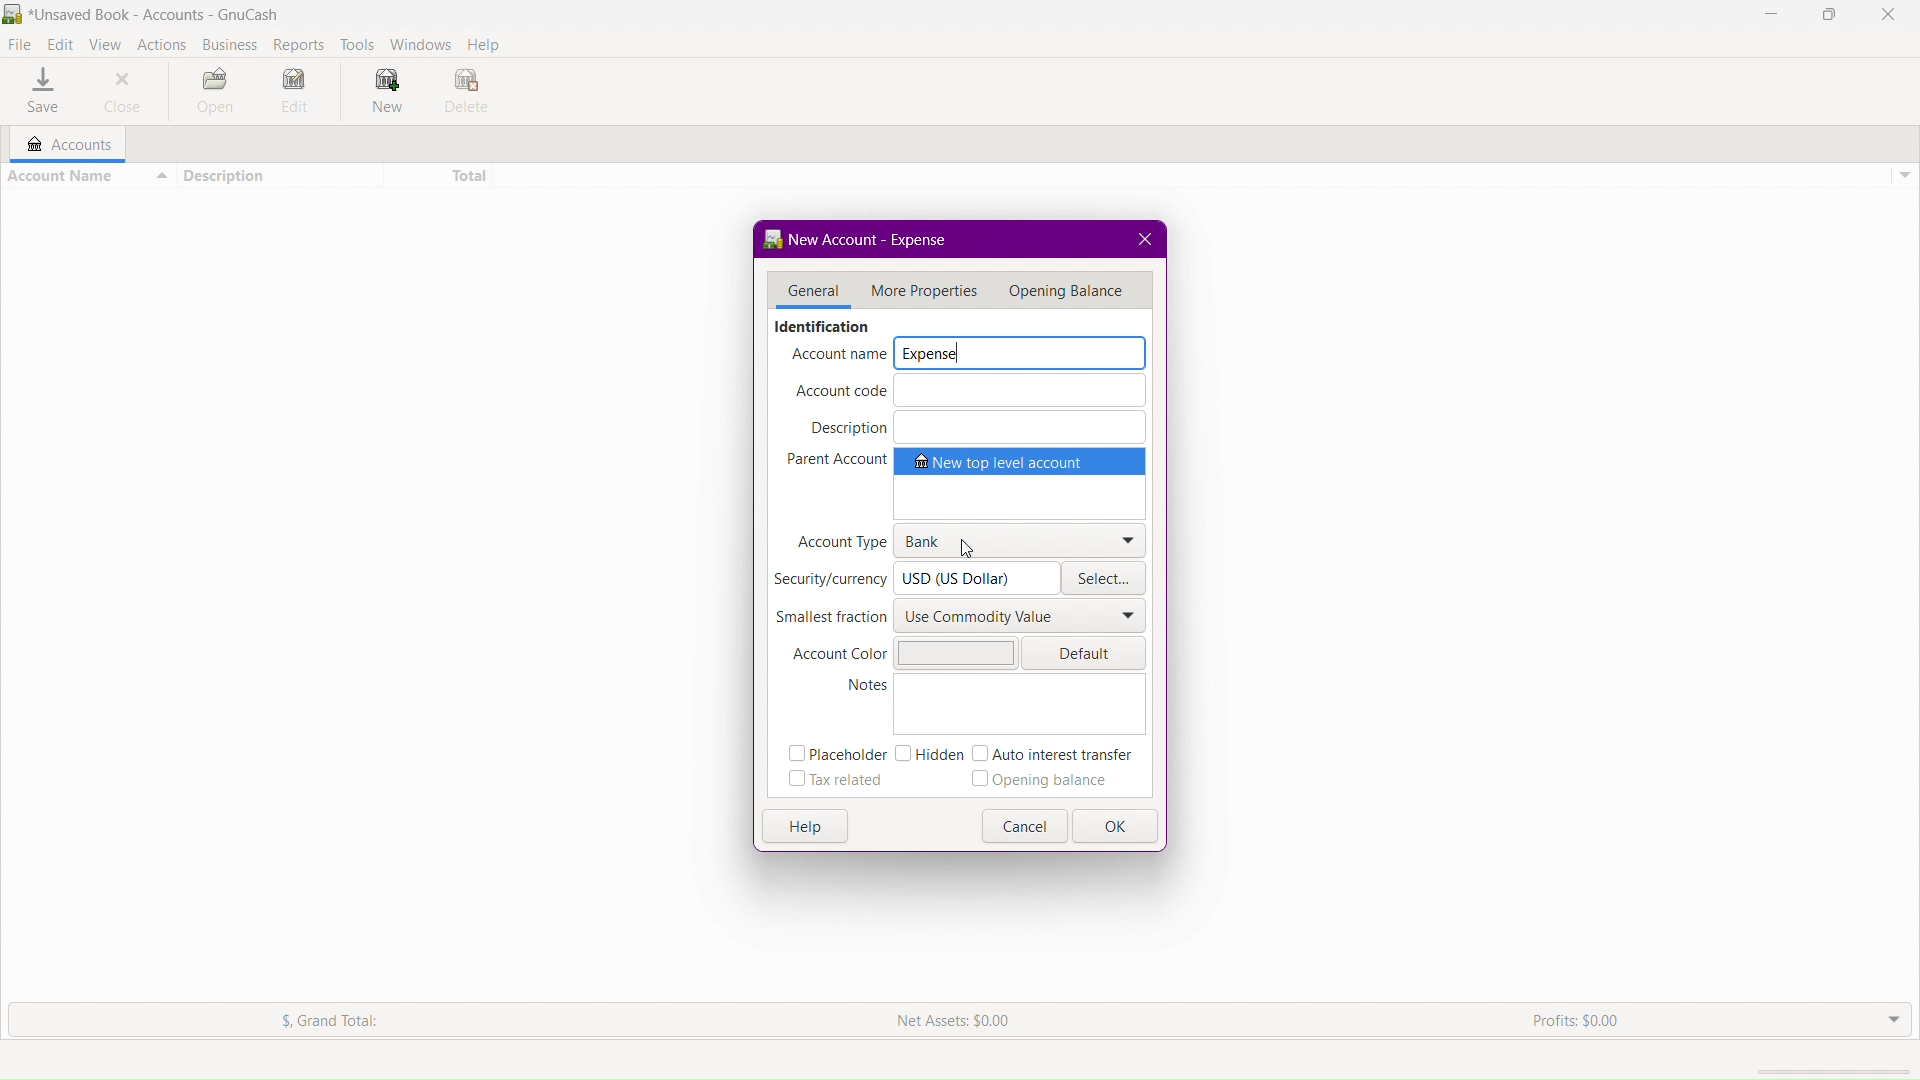 Image resolution: width=1920 pixels, height=1080 pixels. I want to click on Description, so click(280, 176).